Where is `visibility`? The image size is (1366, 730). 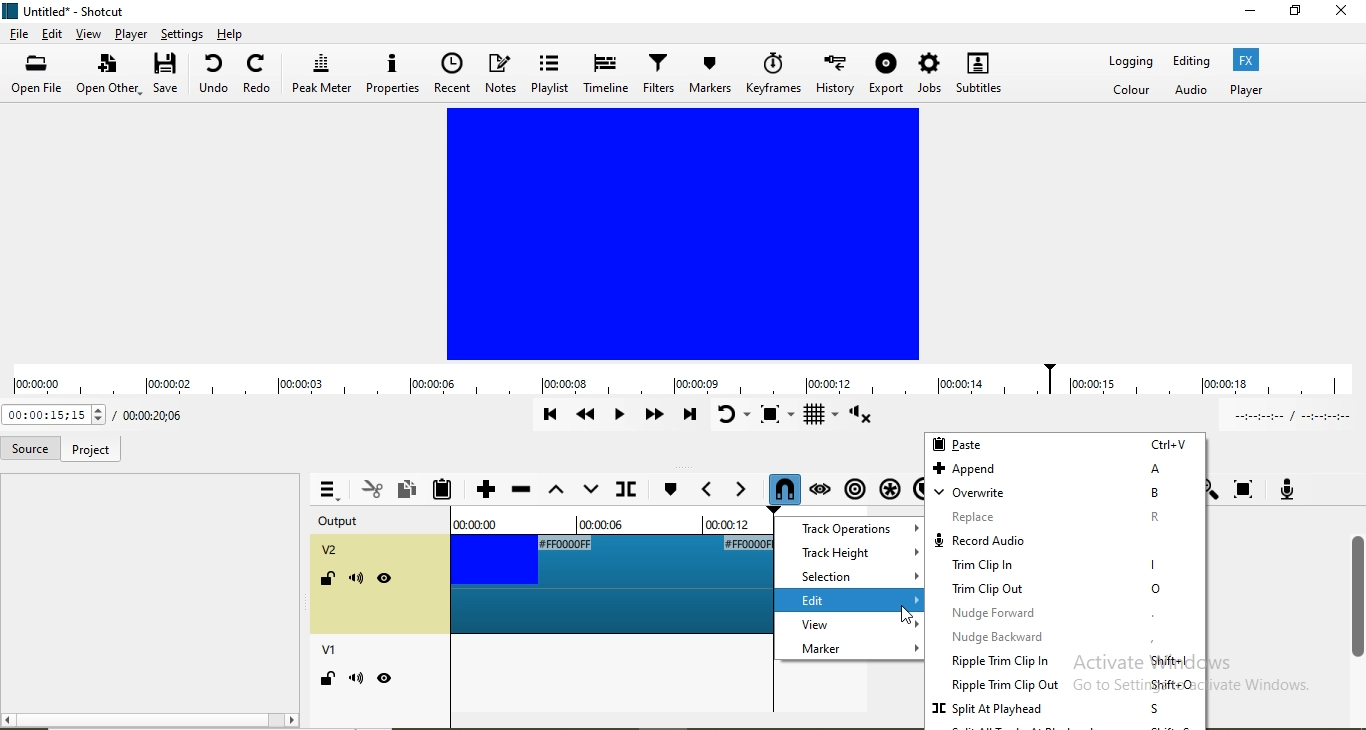 visibility is located at coordinates (385, 579).